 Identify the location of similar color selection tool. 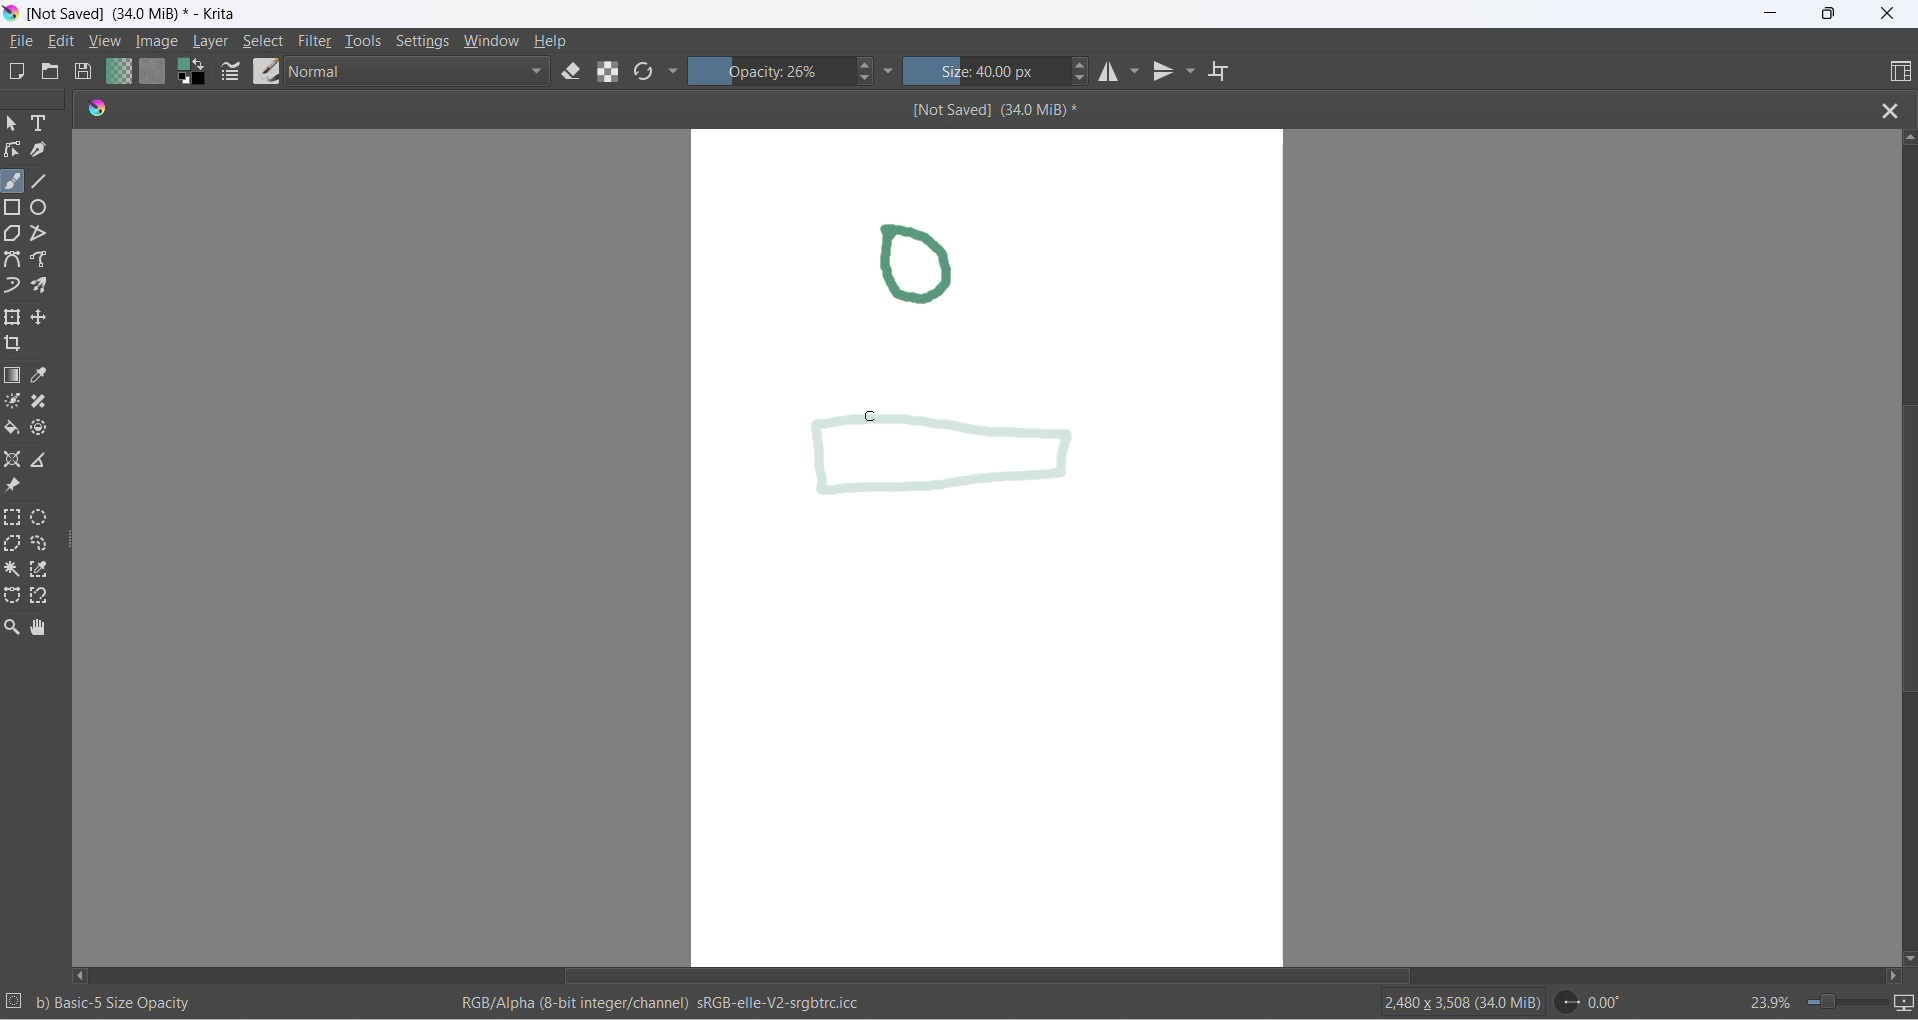
(46, 570).